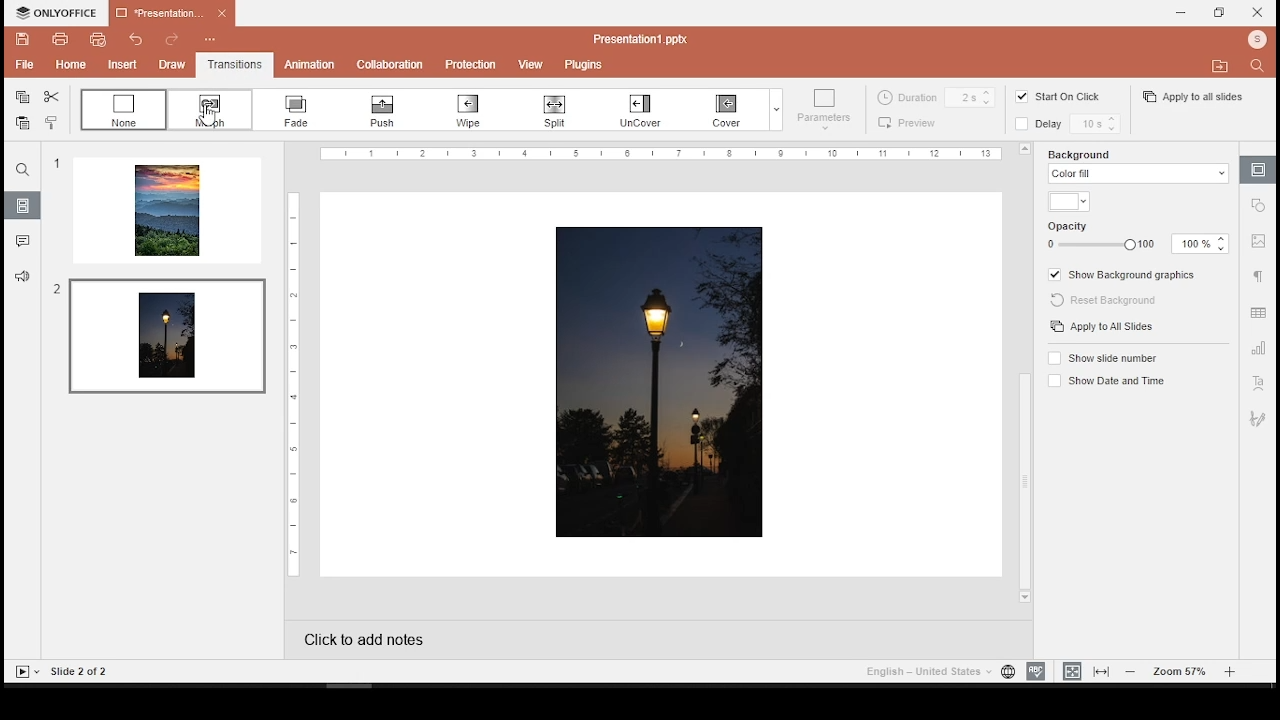  I want to click on 1, so click(56, 167).